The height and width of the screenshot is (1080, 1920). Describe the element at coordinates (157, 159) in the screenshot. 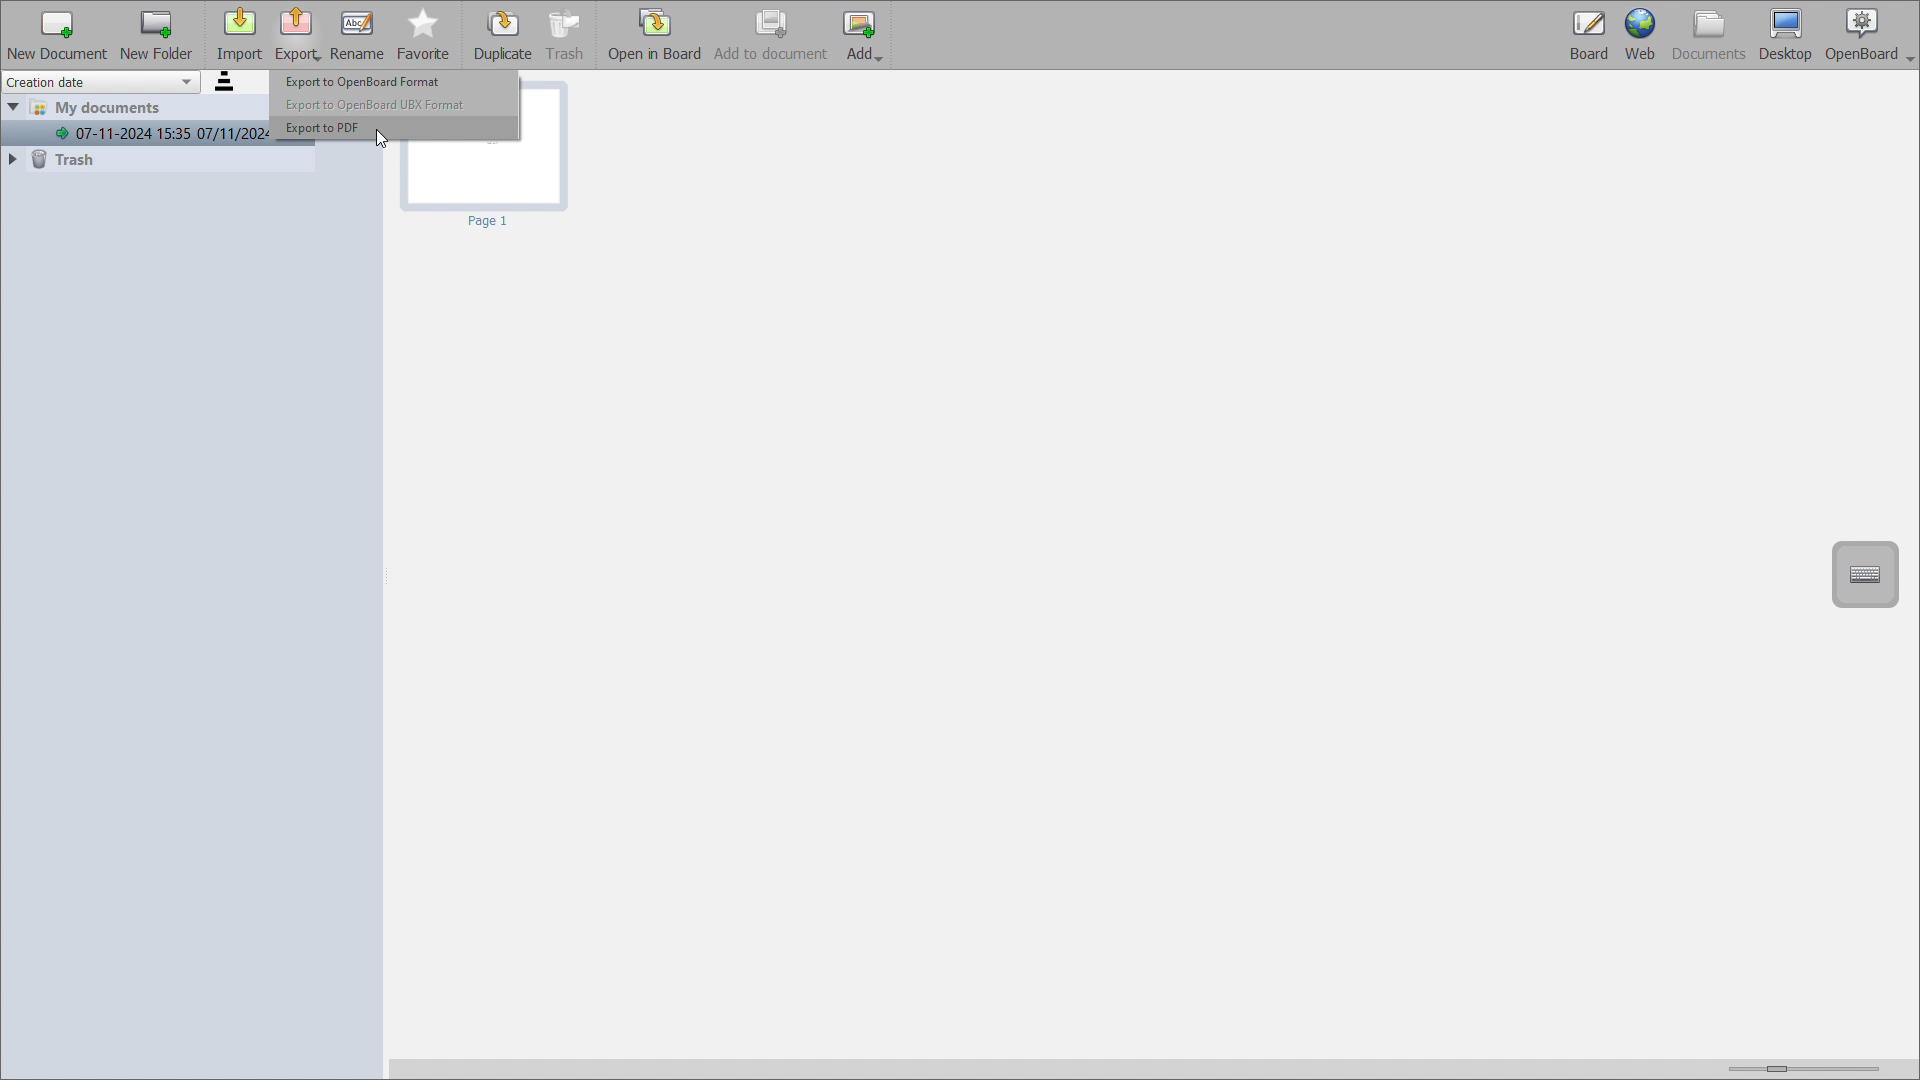

I see `trash` at that location.